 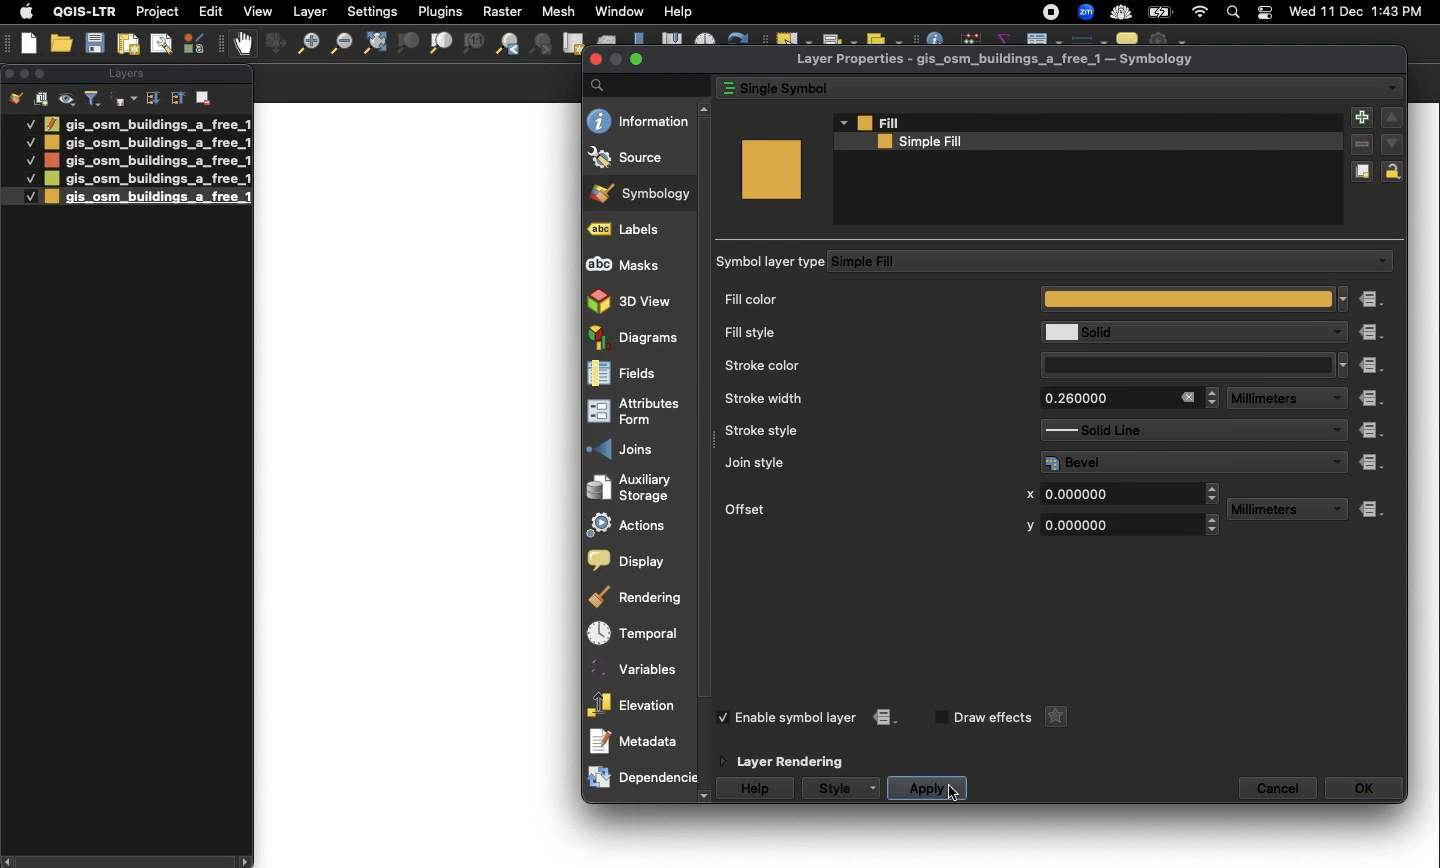 I want to click on Checked, so click(x=30, y=160).